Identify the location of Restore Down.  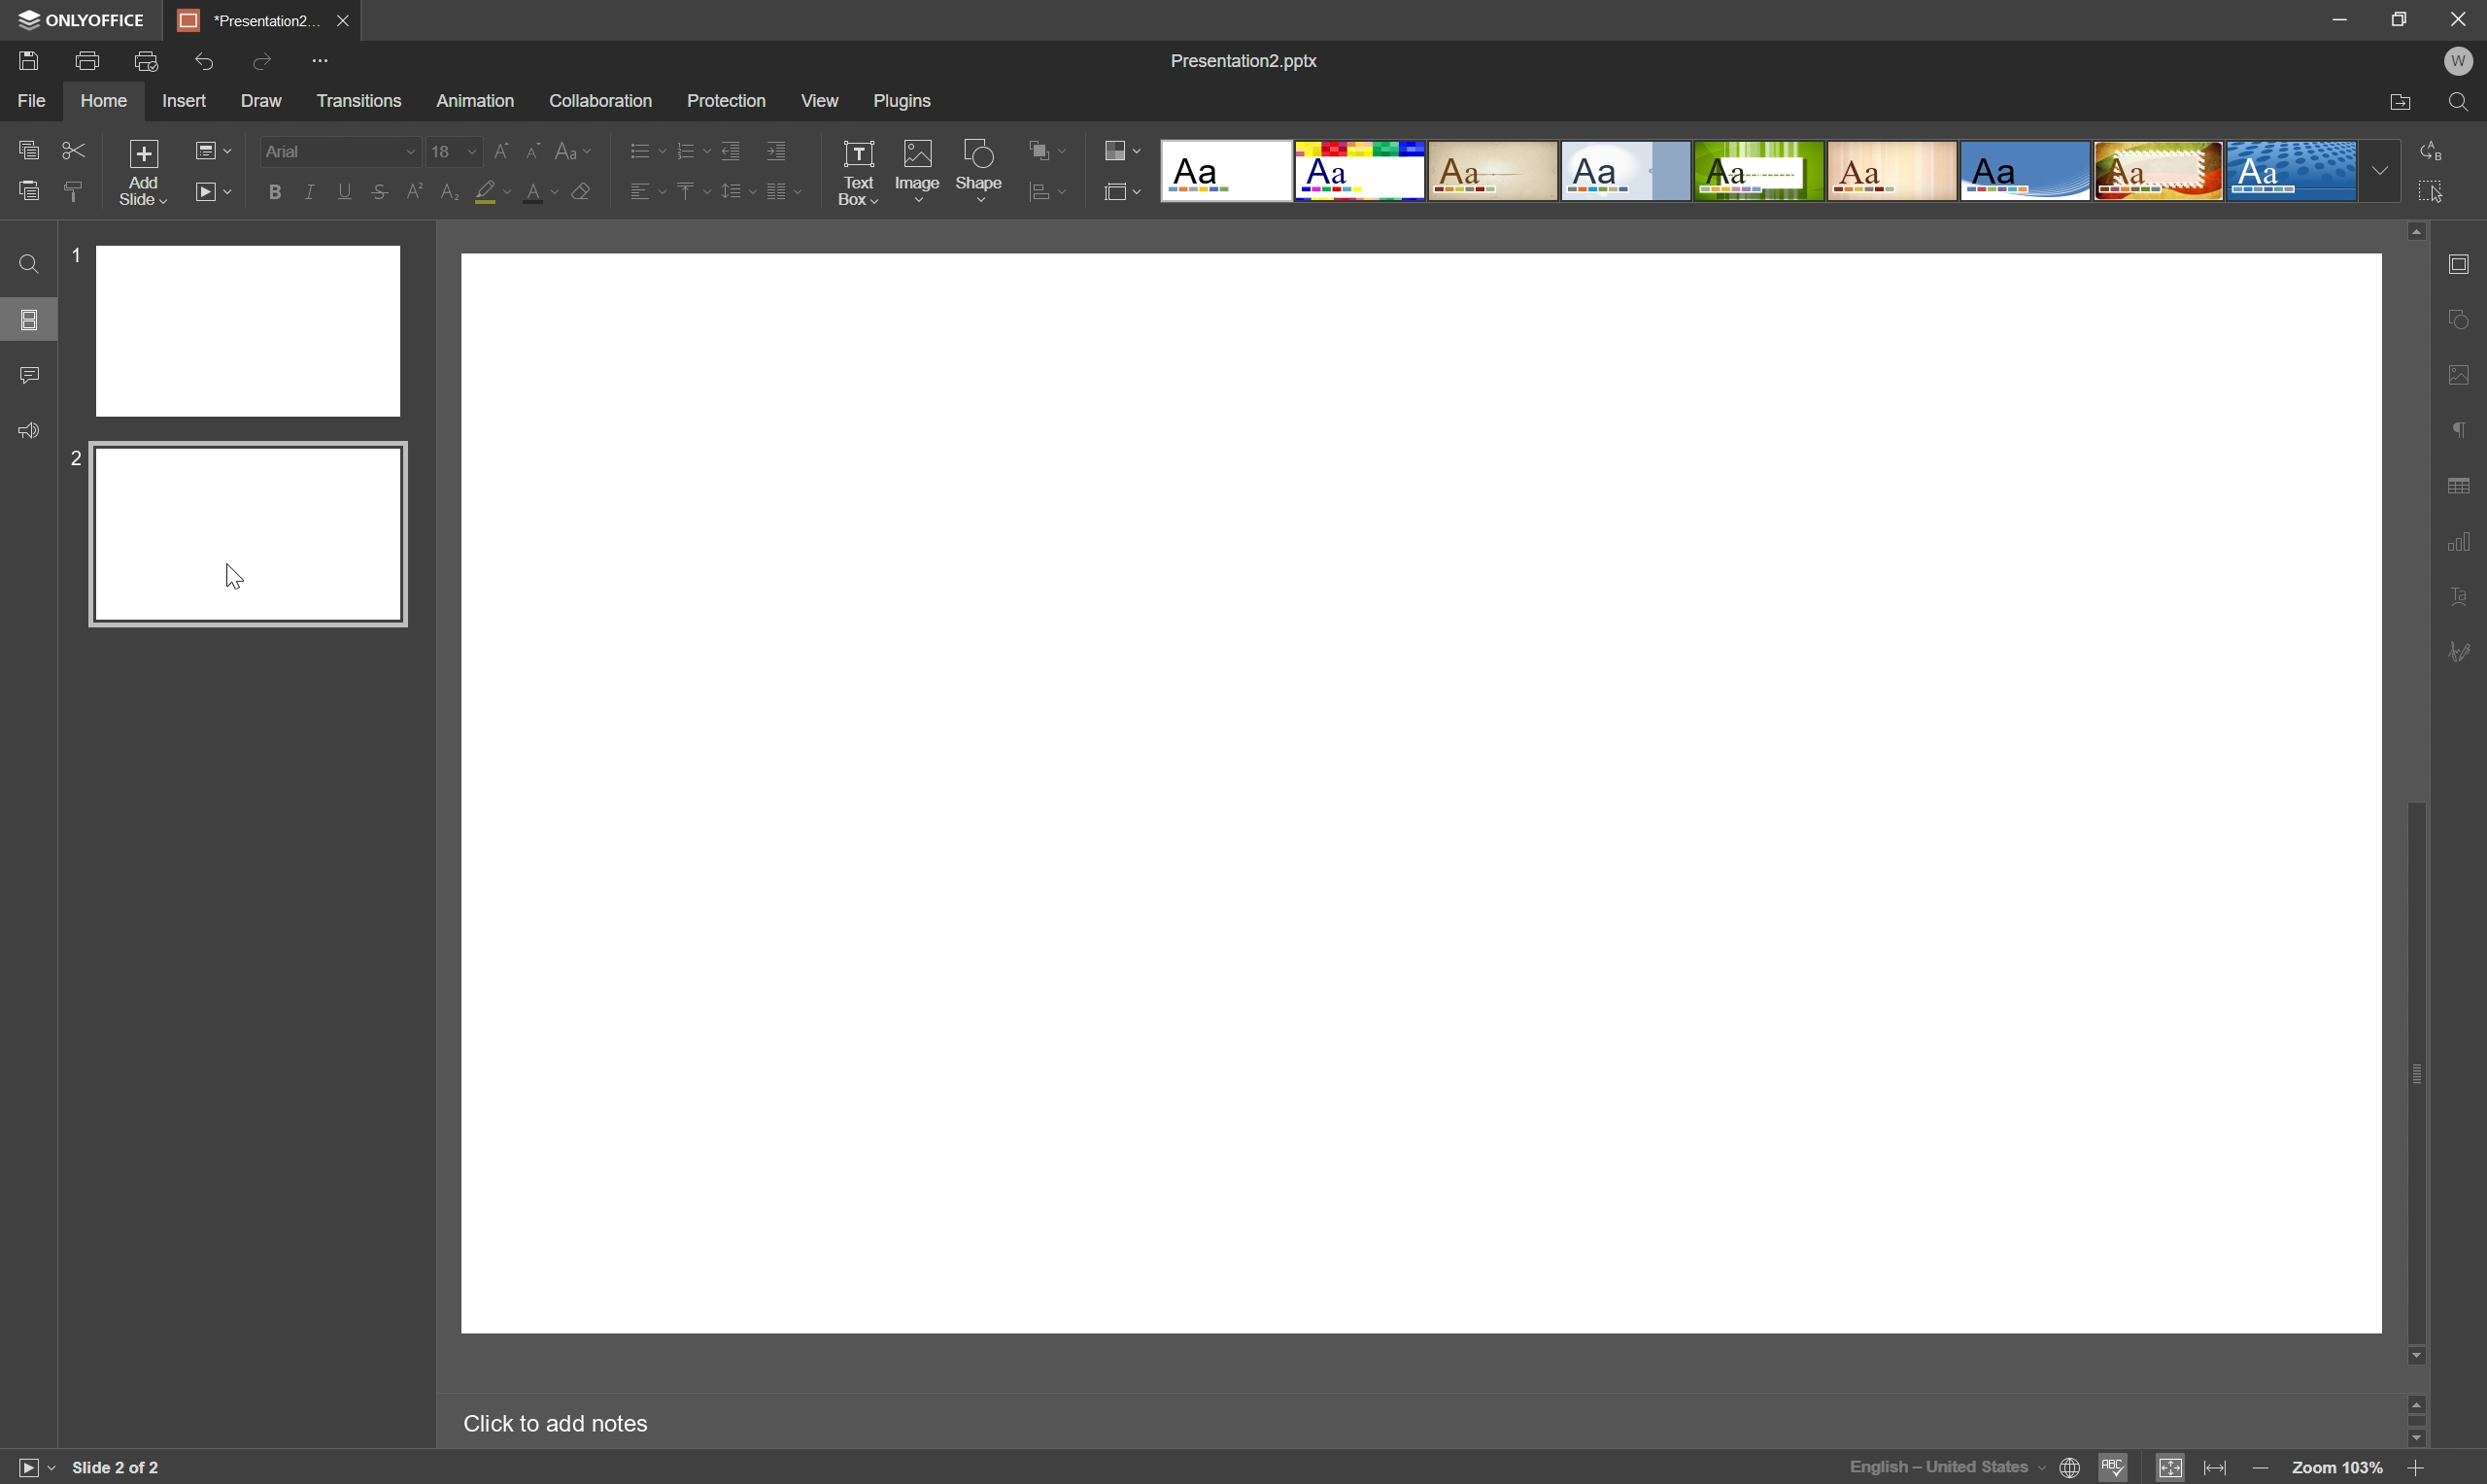
(2400, 19).